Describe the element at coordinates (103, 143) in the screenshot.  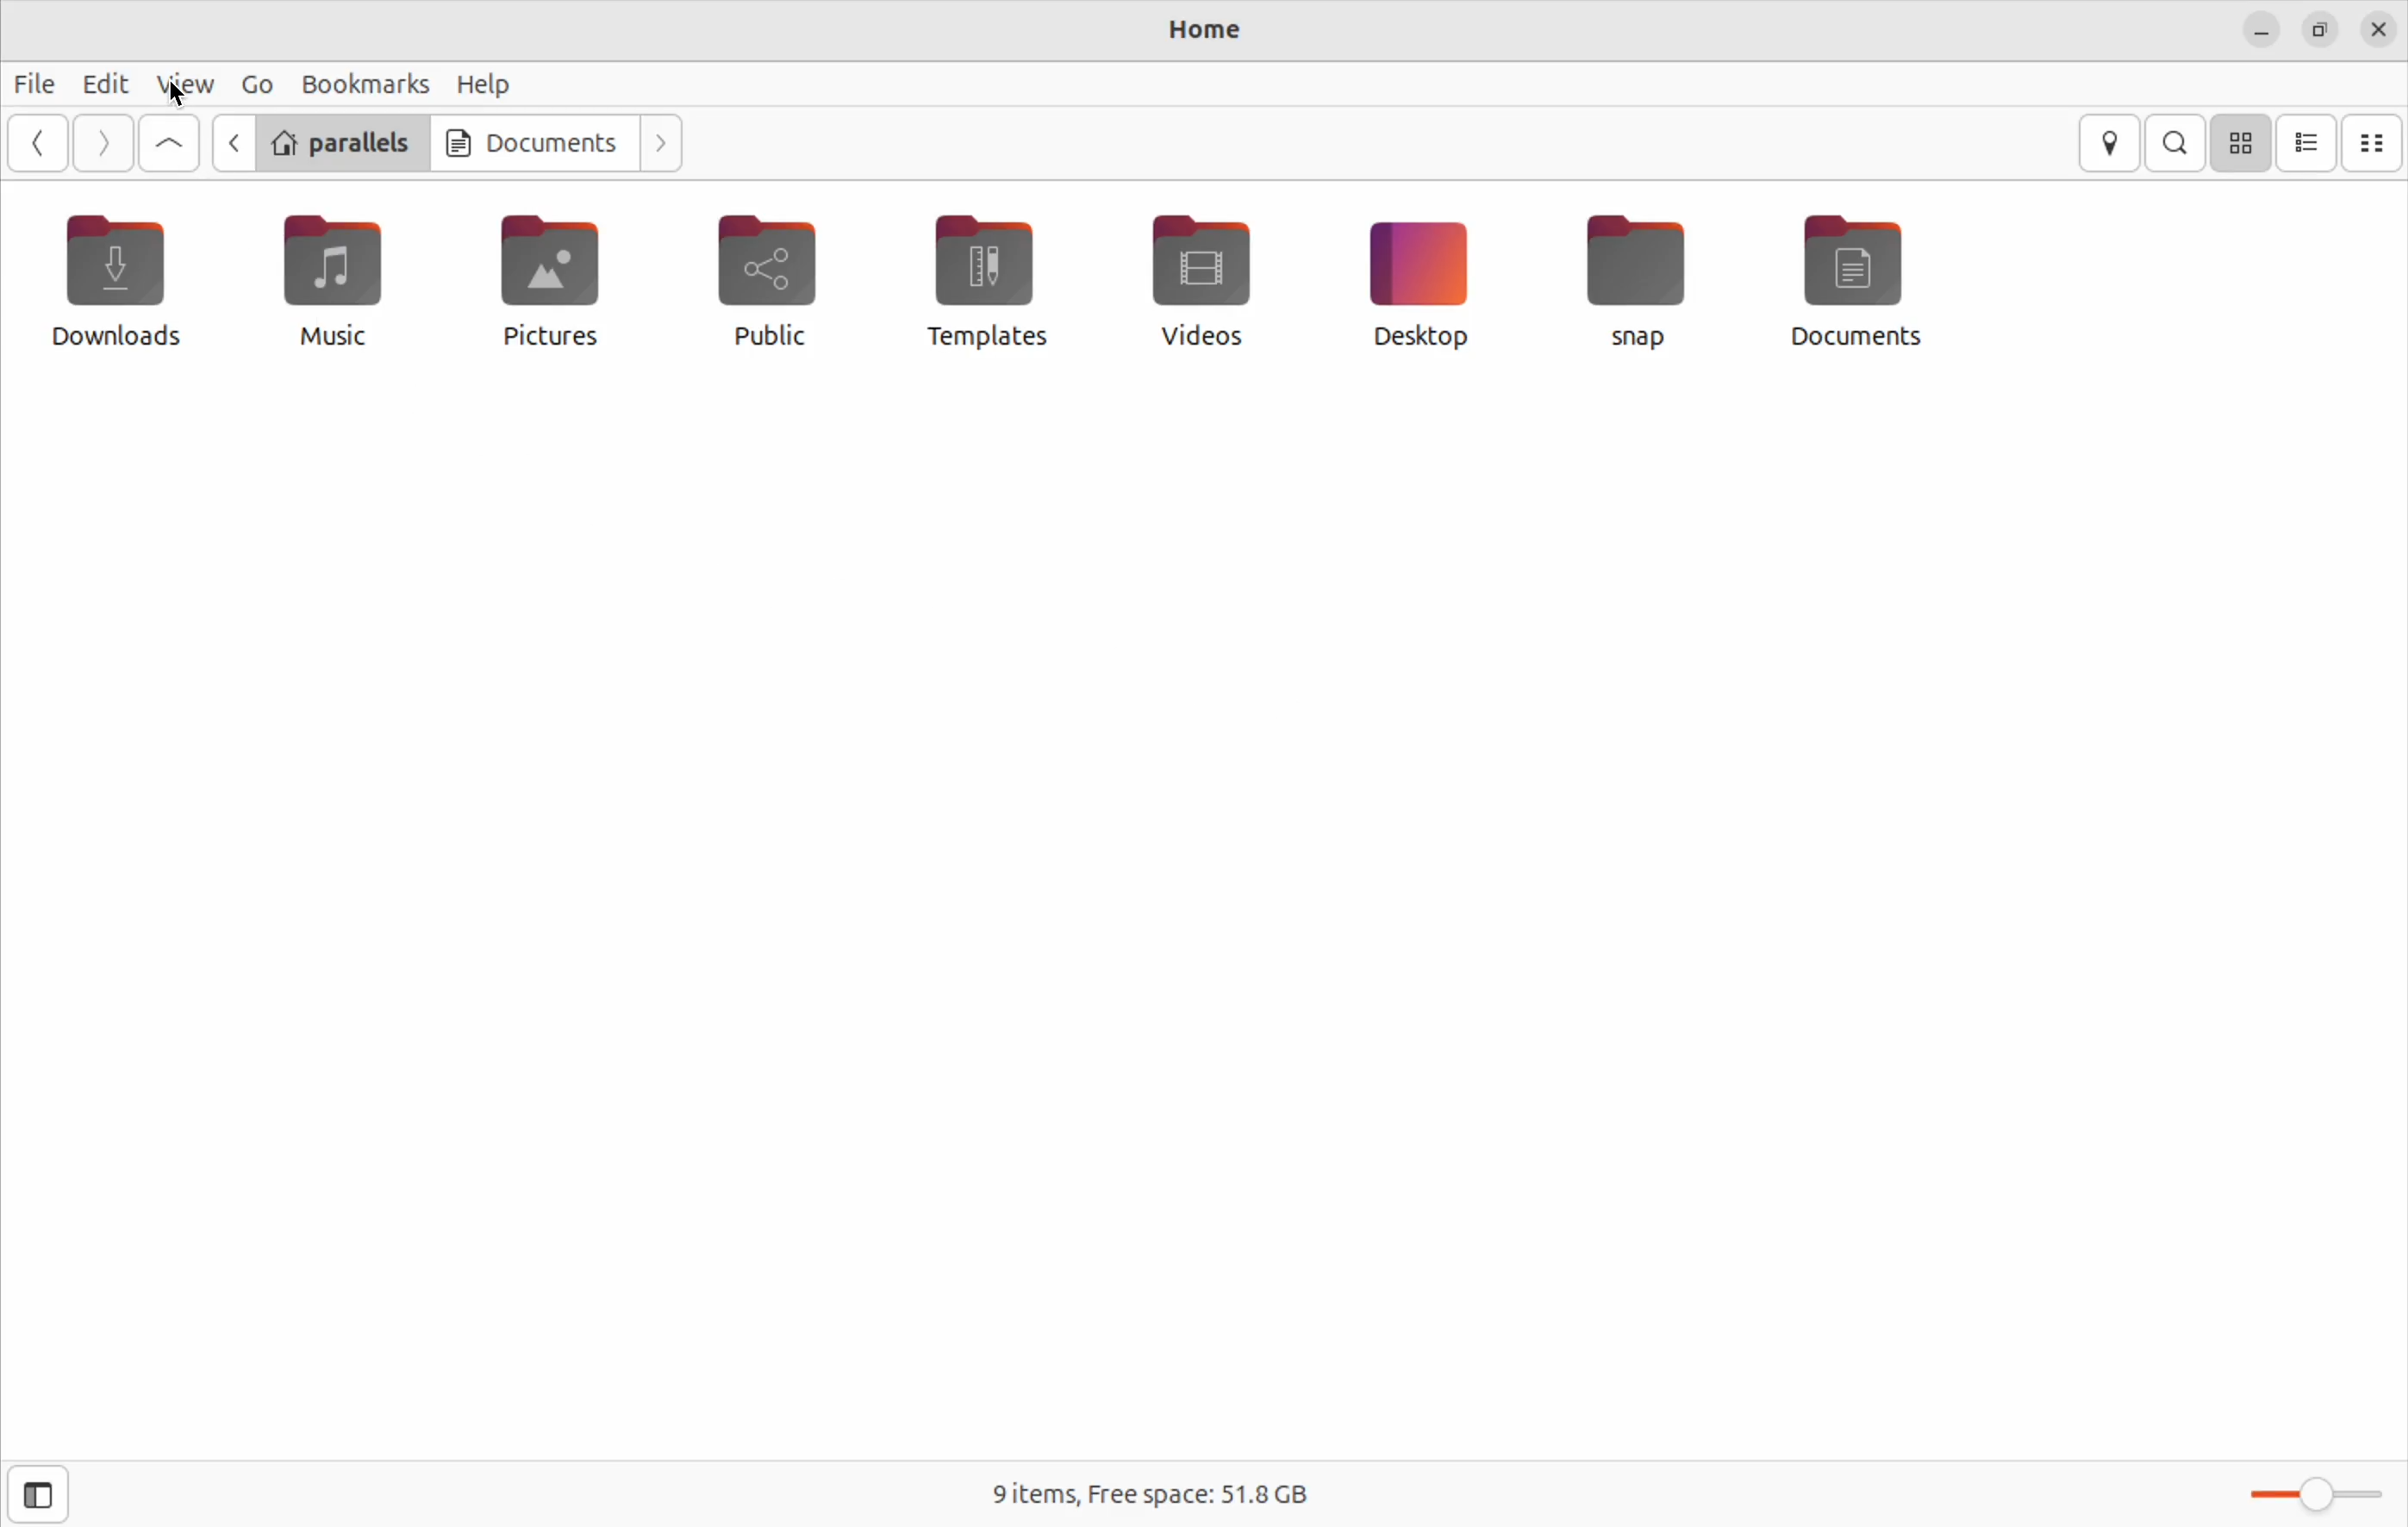
I see `Go next` at that location.